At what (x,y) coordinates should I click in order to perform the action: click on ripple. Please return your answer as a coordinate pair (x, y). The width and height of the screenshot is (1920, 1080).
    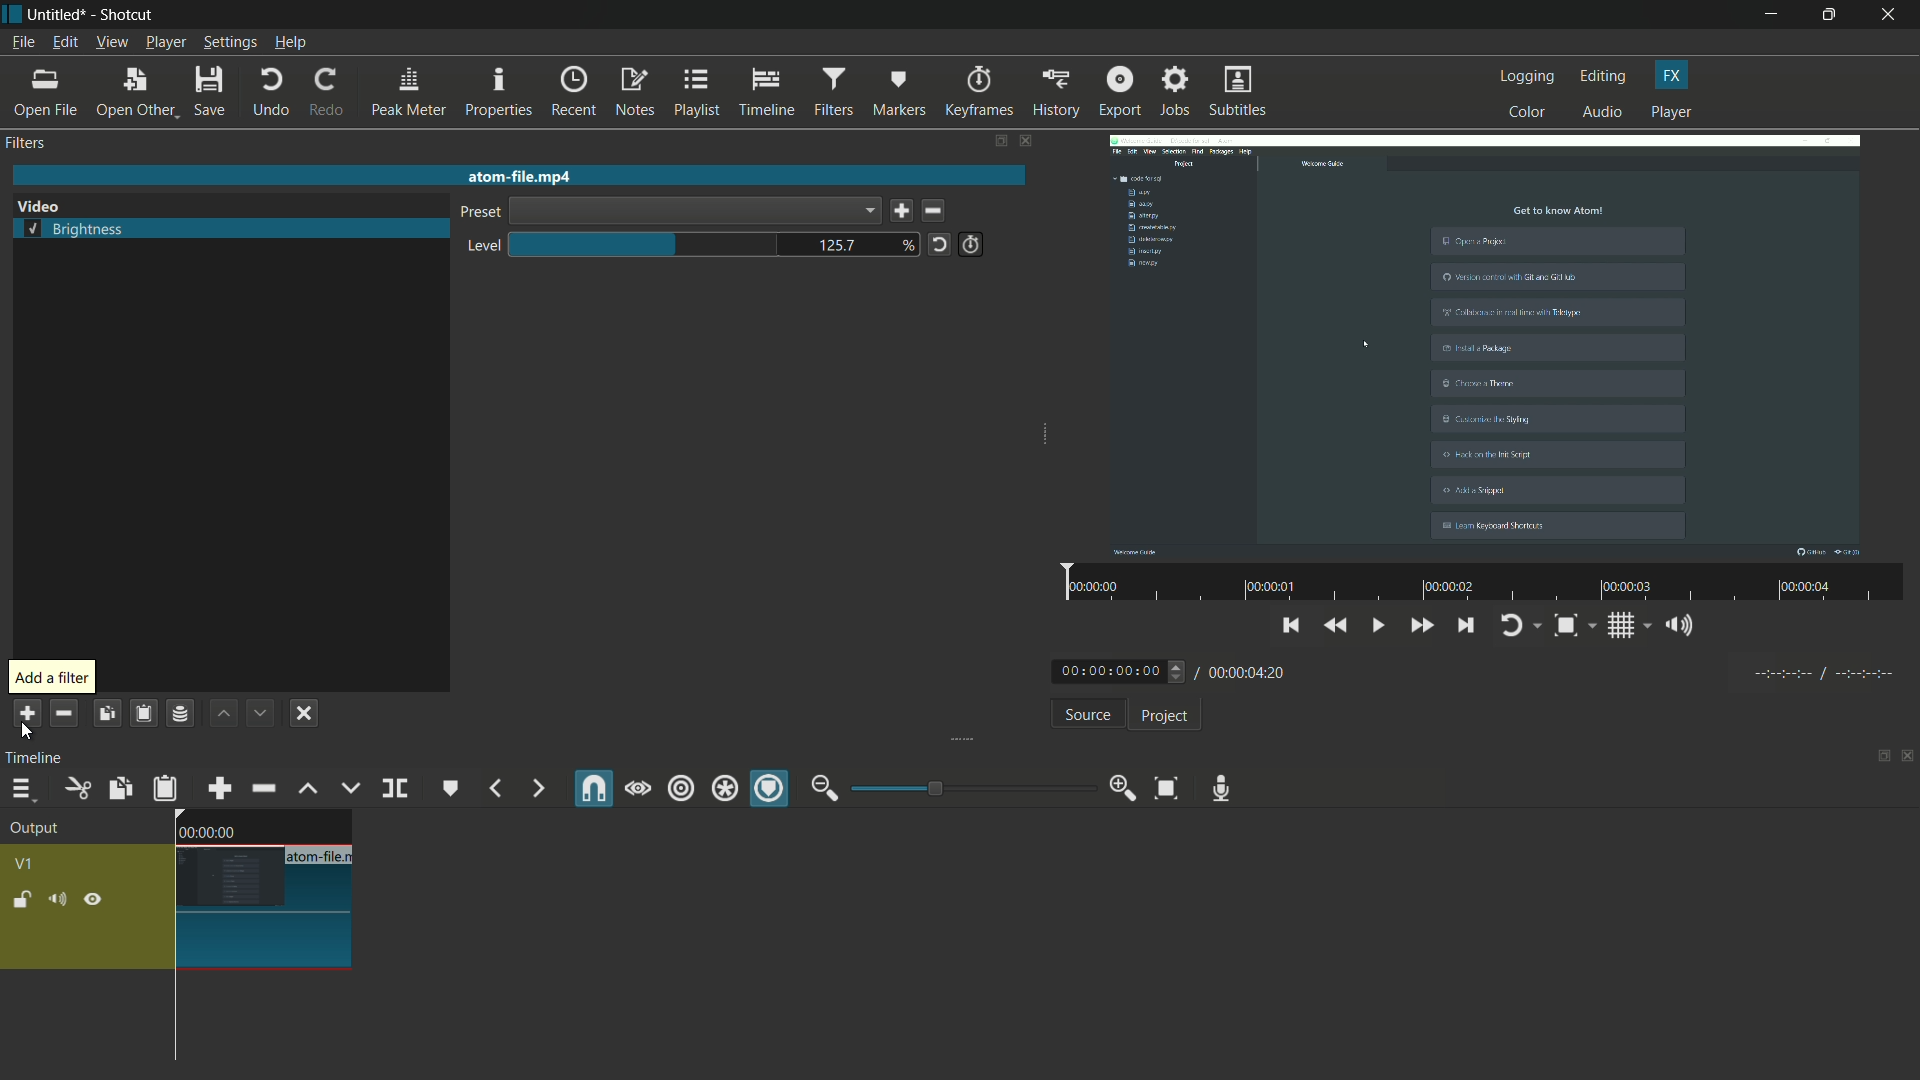
    Looking at the image, I should click on (680, 789).